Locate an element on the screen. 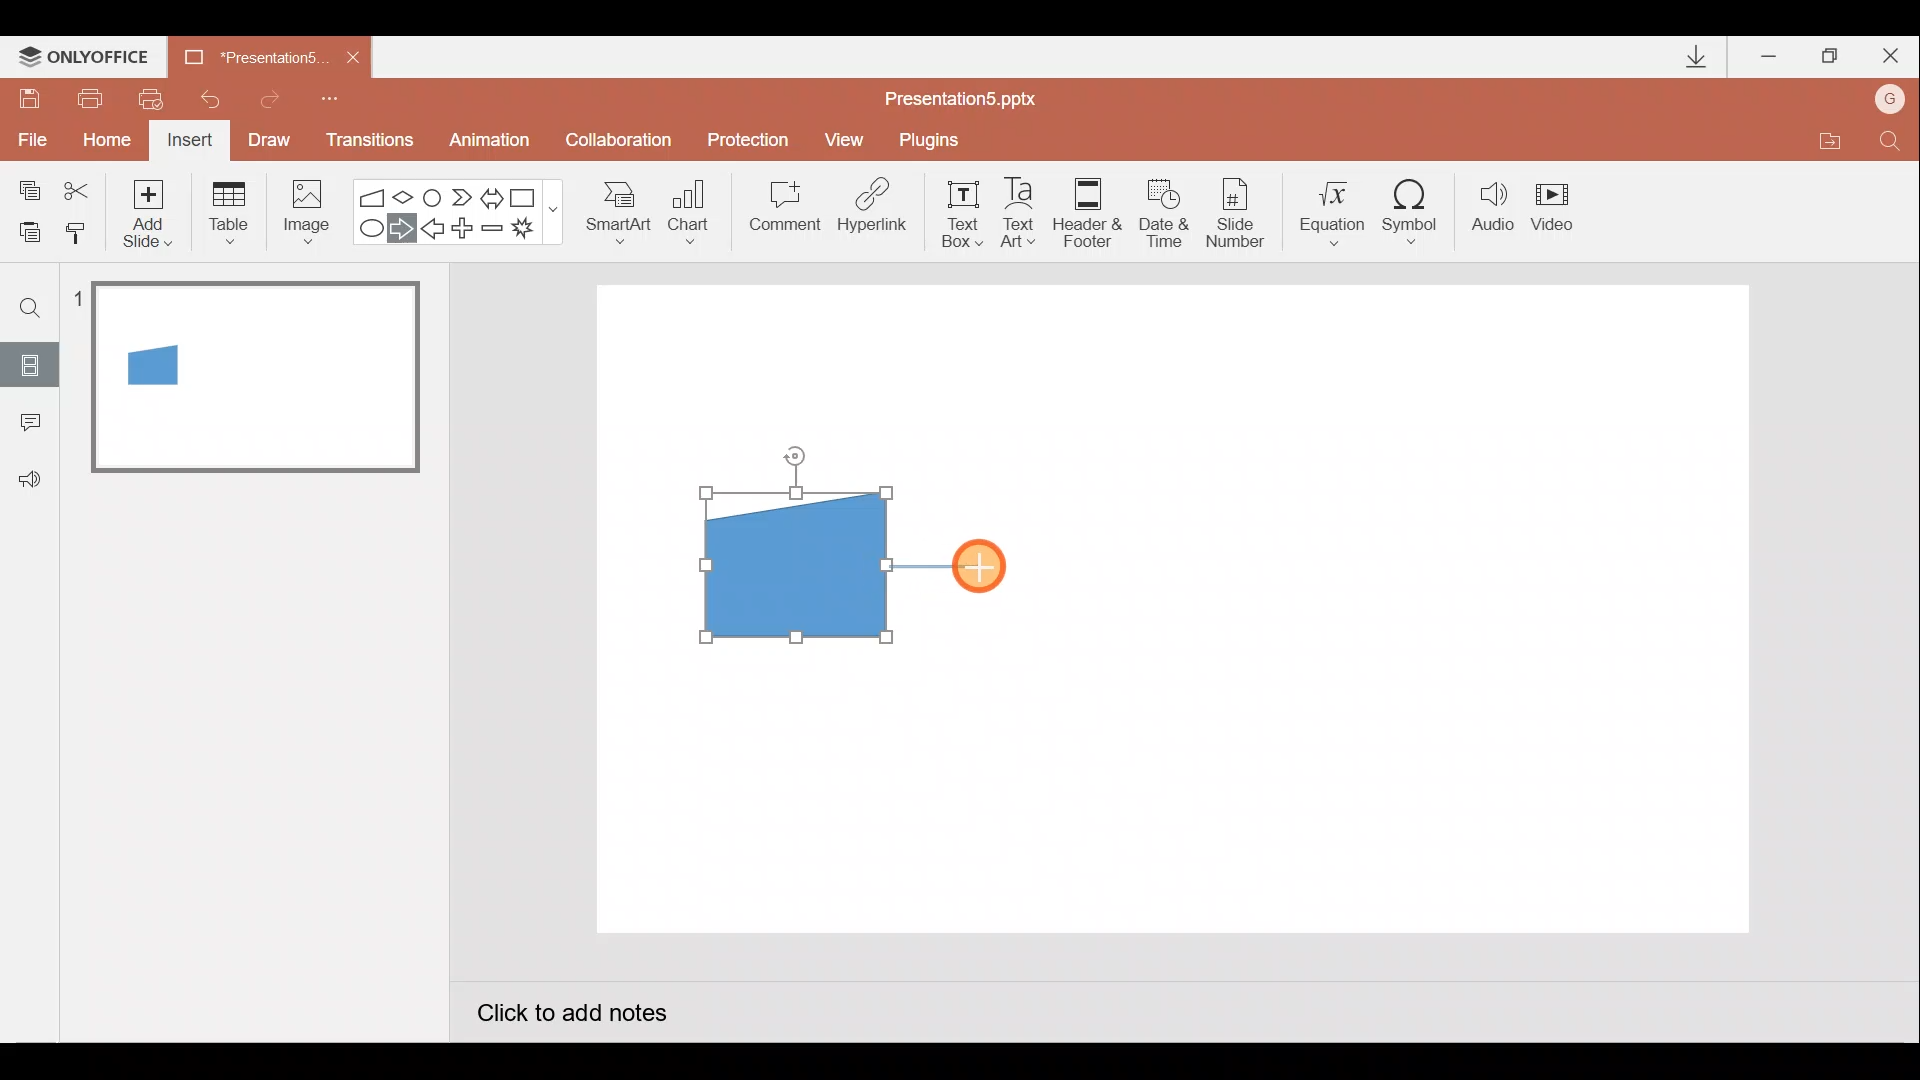  Video is located at coordinates (1560, 209).